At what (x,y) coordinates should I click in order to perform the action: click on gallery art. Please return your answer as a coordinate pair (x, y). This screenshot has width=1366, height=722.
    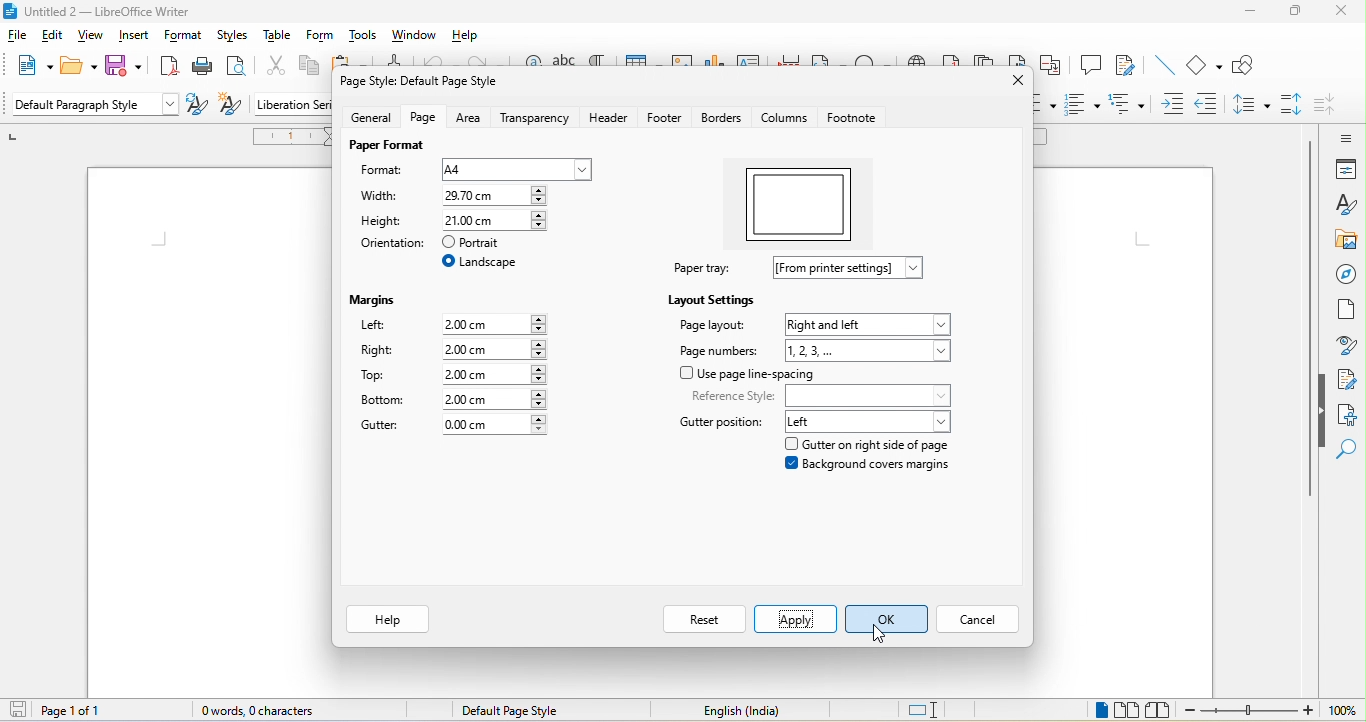
    Looking at the image, I should click on (1345, 241).